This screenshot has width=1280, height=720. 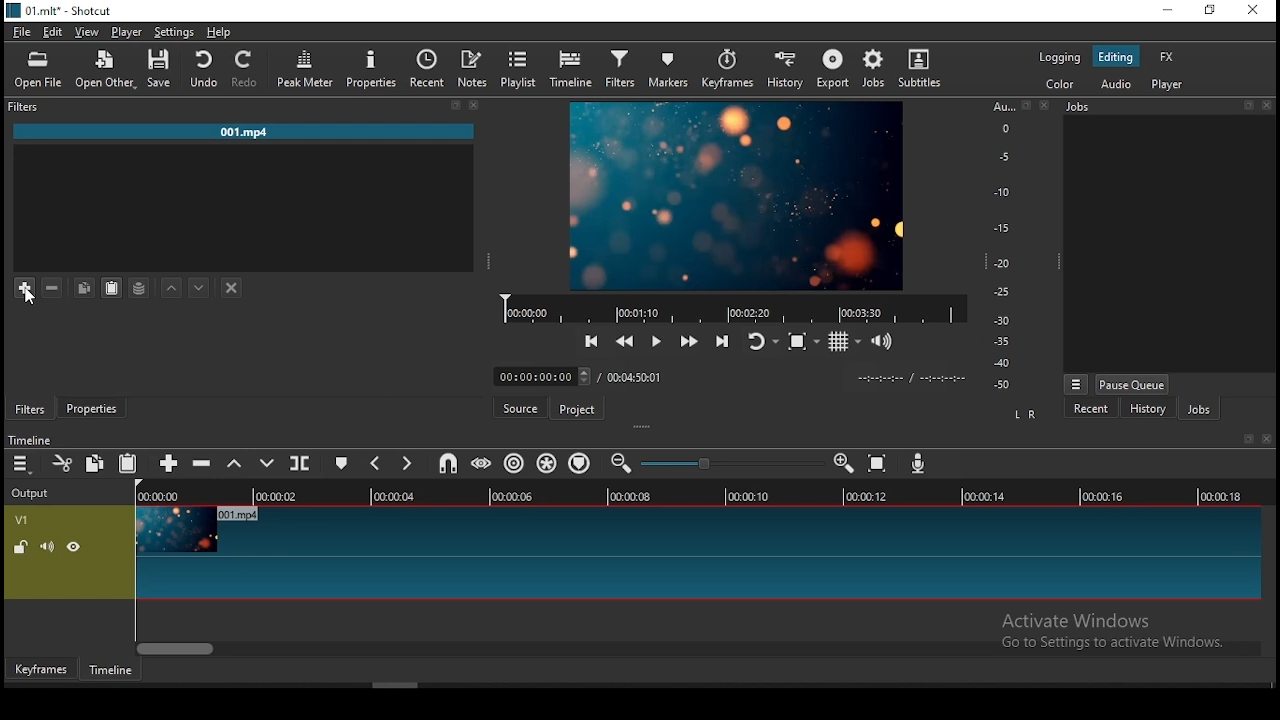 I want to click on paste, so click(x=128, y=464).